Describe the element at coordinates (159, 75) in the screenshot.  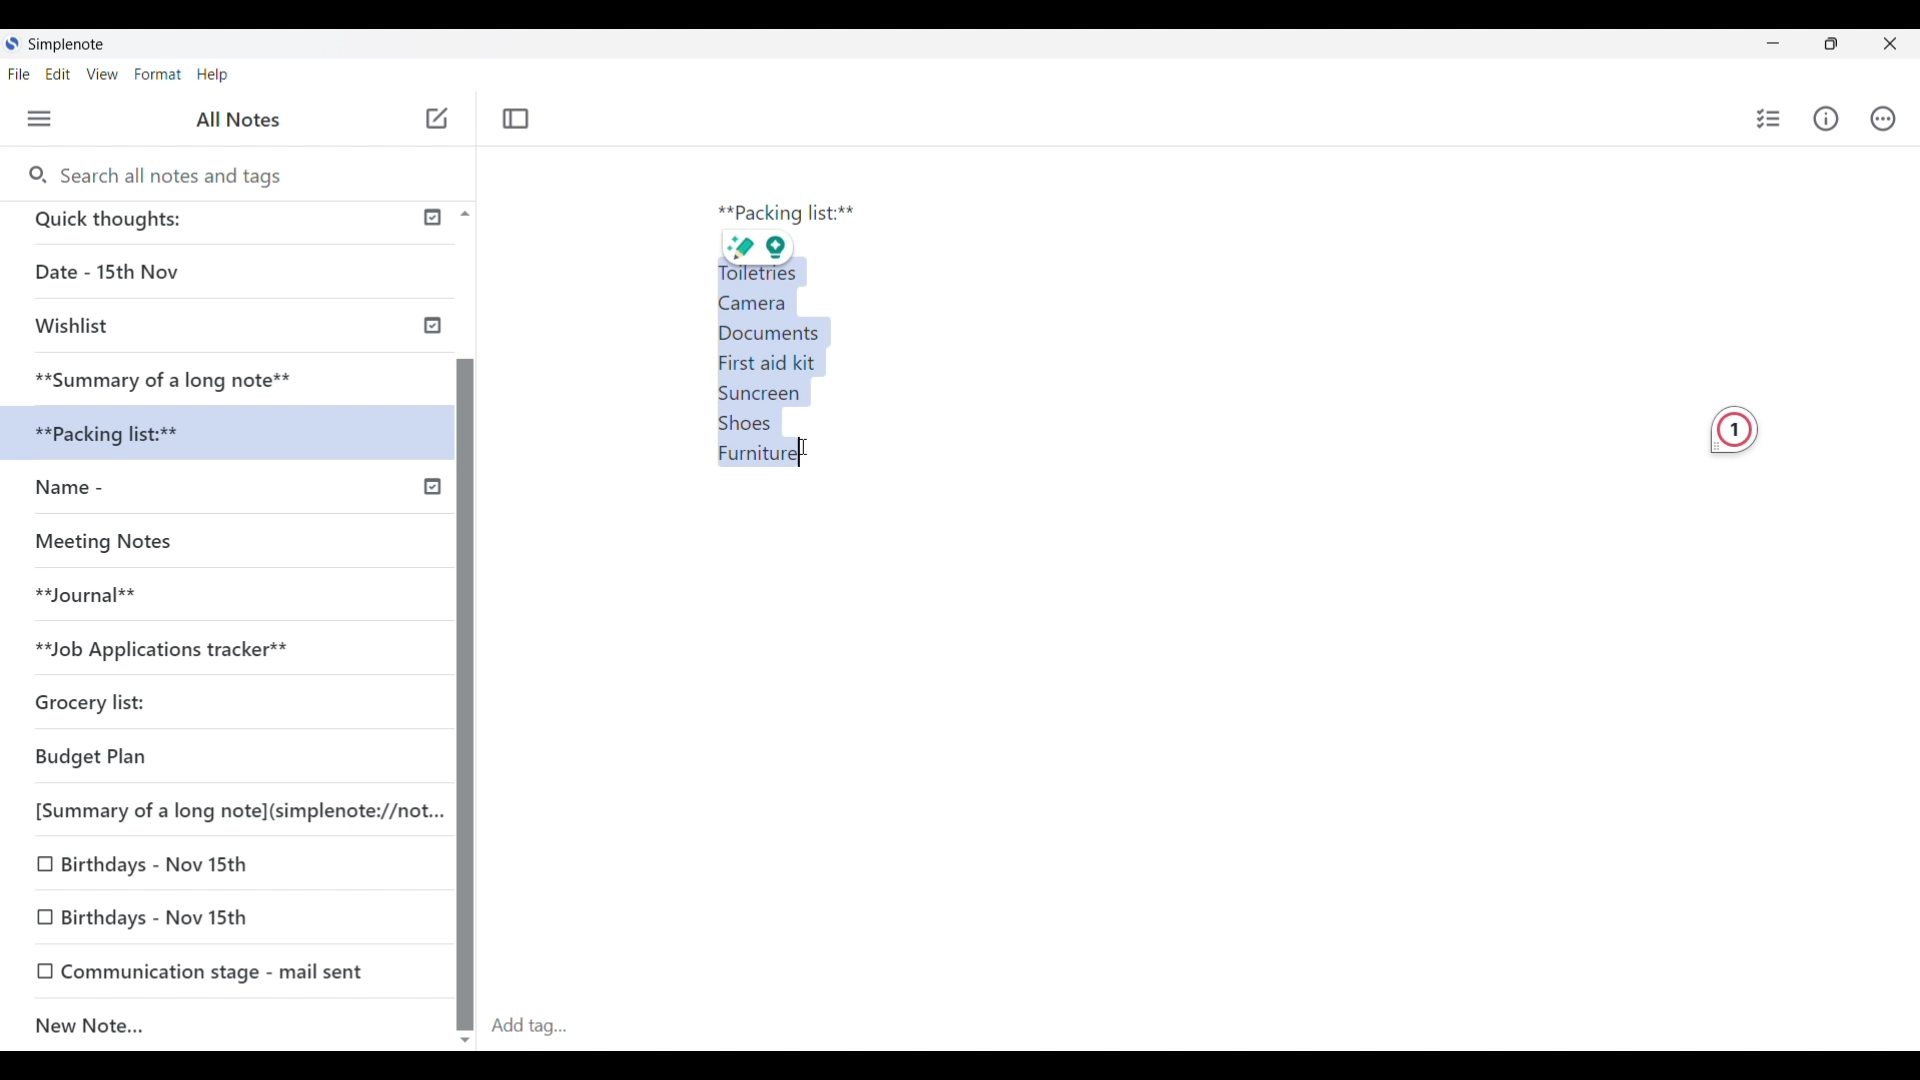
I see `Format menu` at that location.